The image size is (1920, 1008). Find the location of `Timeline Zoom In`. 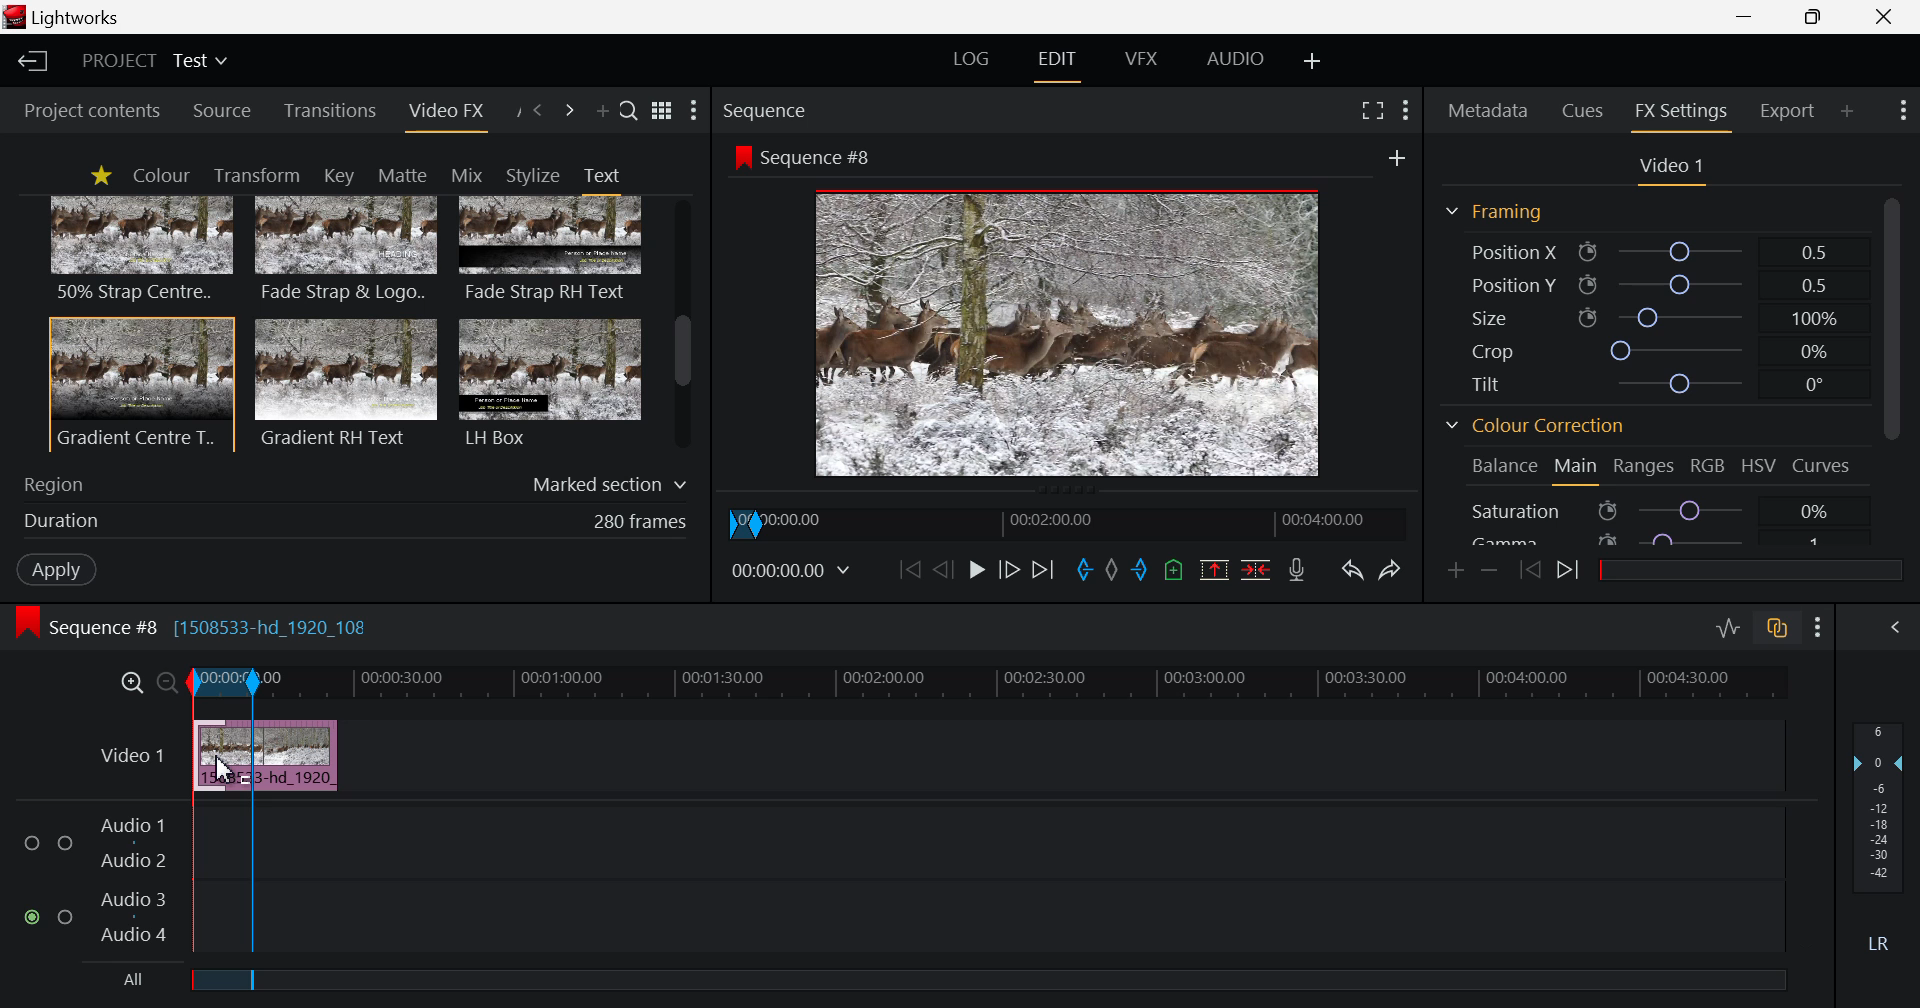

Timeline Zoom In is located at coordinates (132, 680).